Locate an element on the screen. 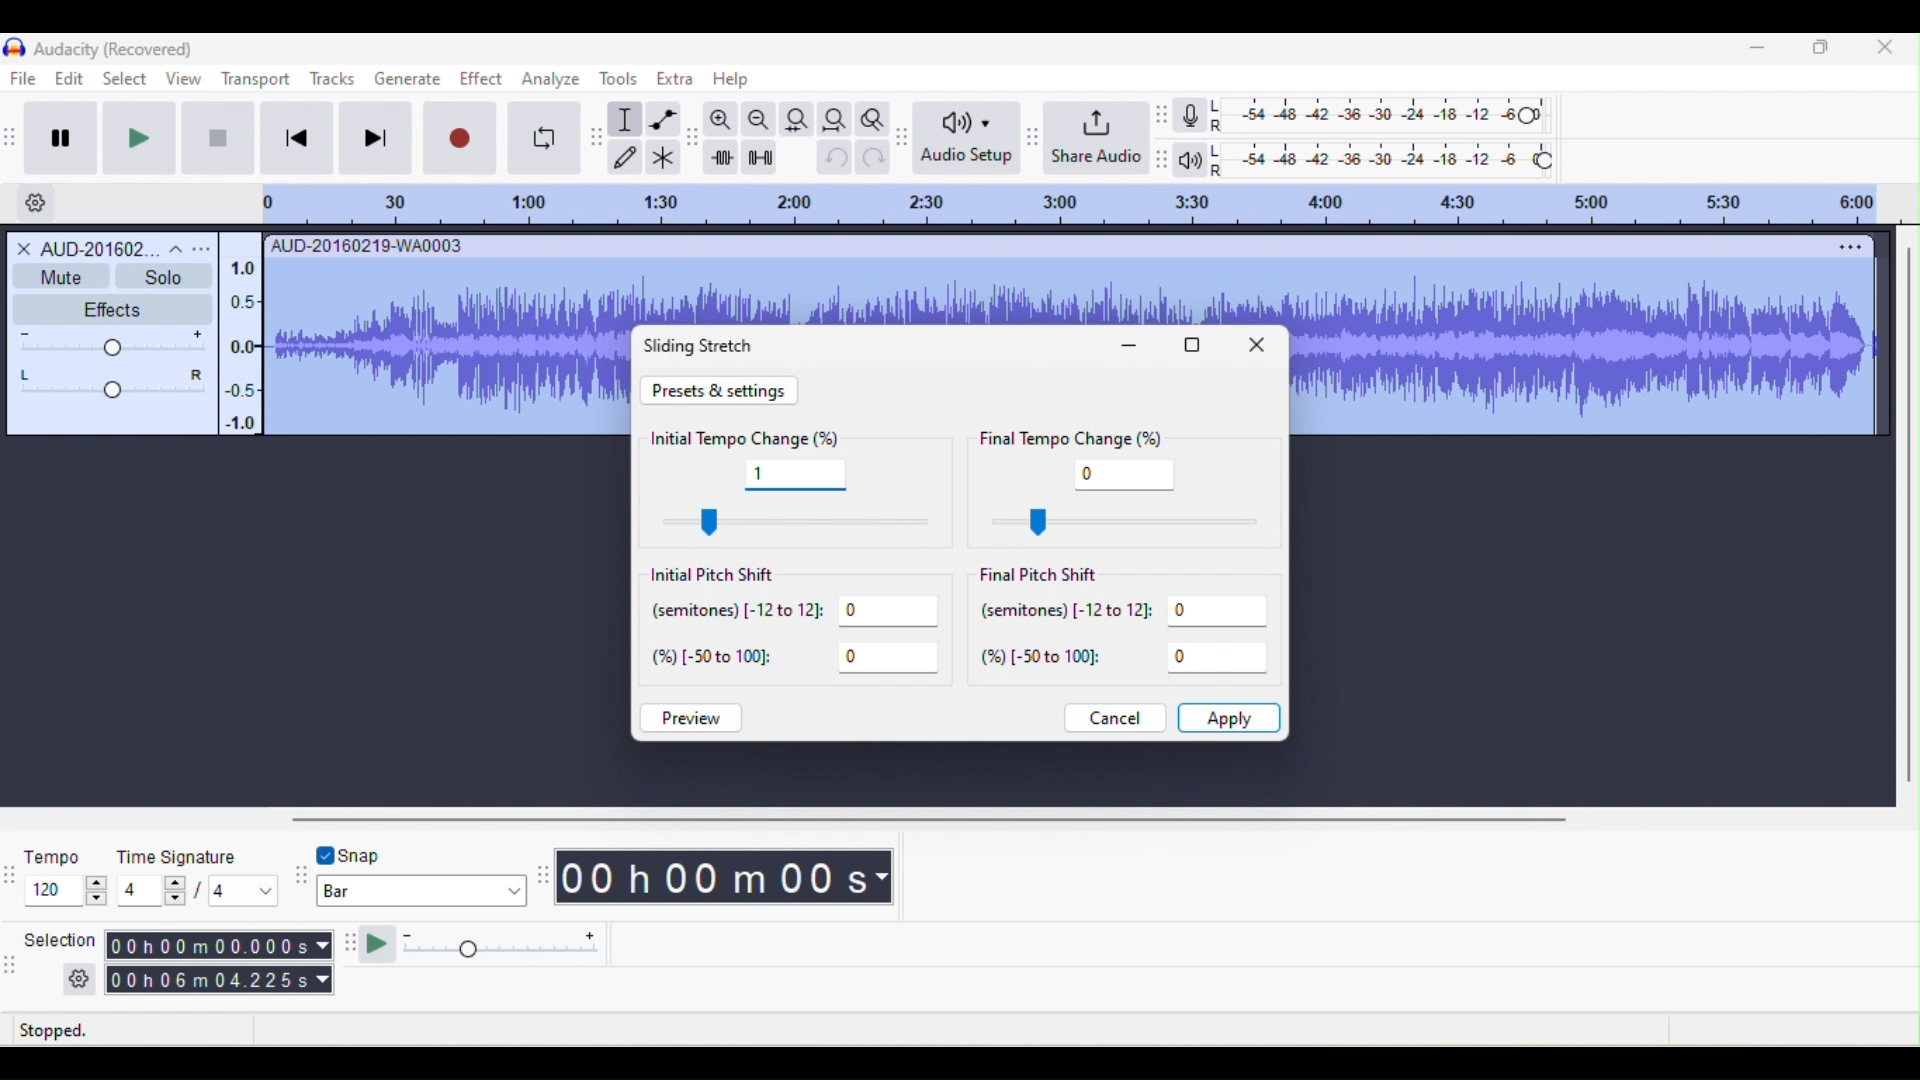 Image resolution: width=1920 pixels, height=1080 pixels. play is located at coordinates (148, 138).